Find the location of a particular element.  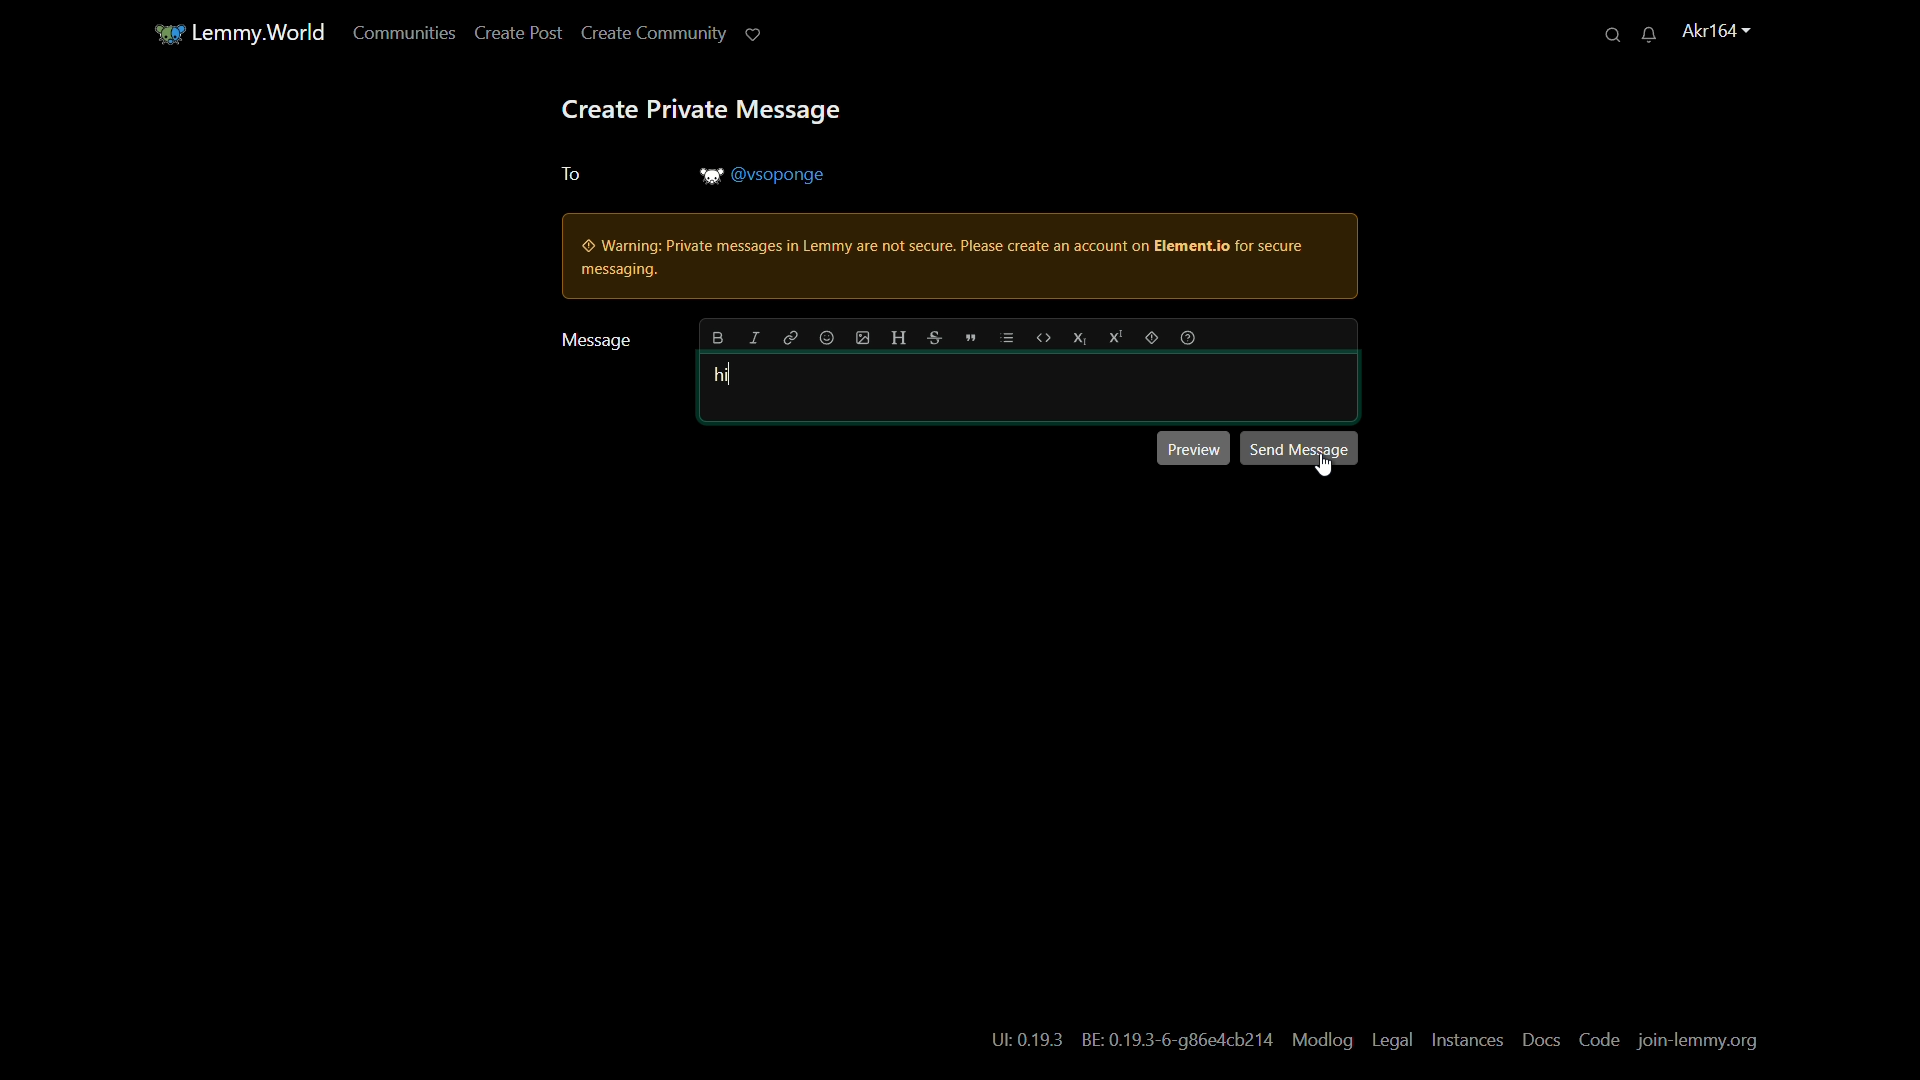

instances is located at coordinates (1466, 1040).